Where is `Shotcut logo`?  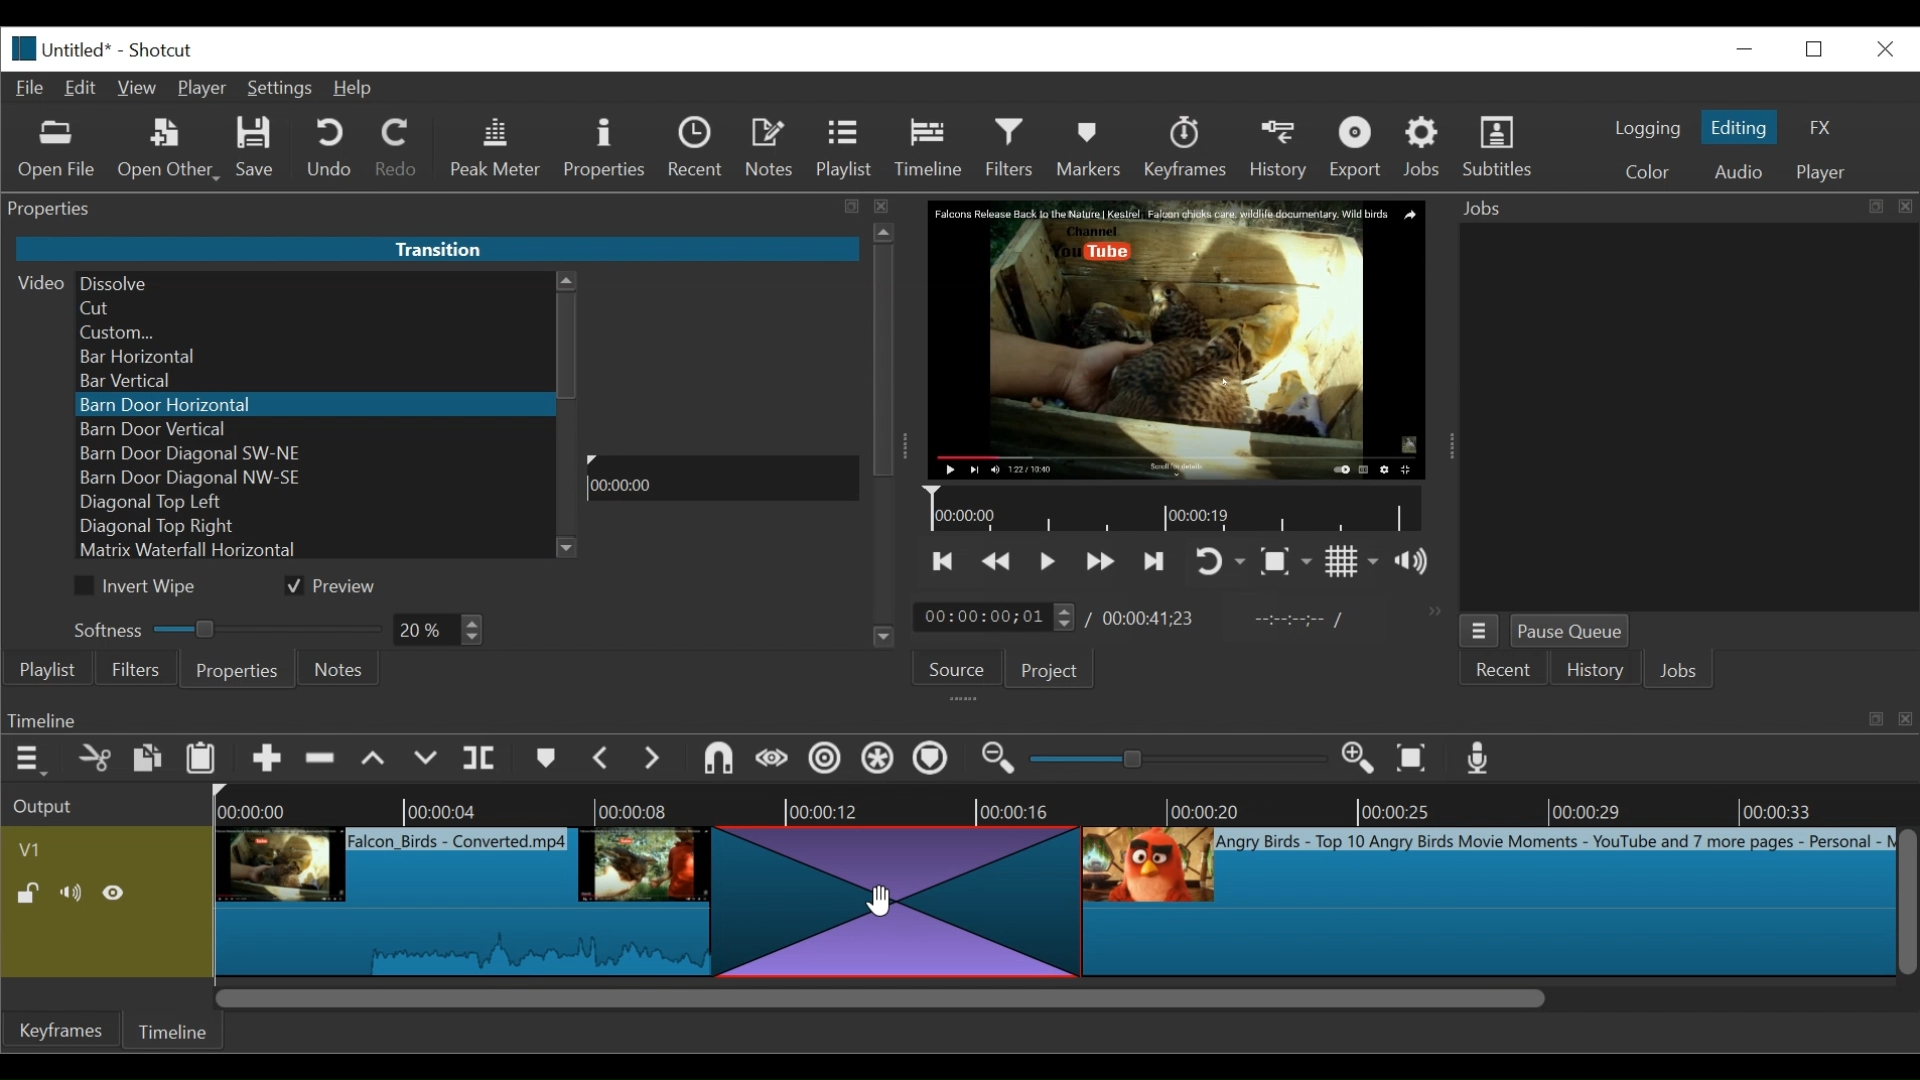
Shotcut logo is located at coordinates (19, 49).